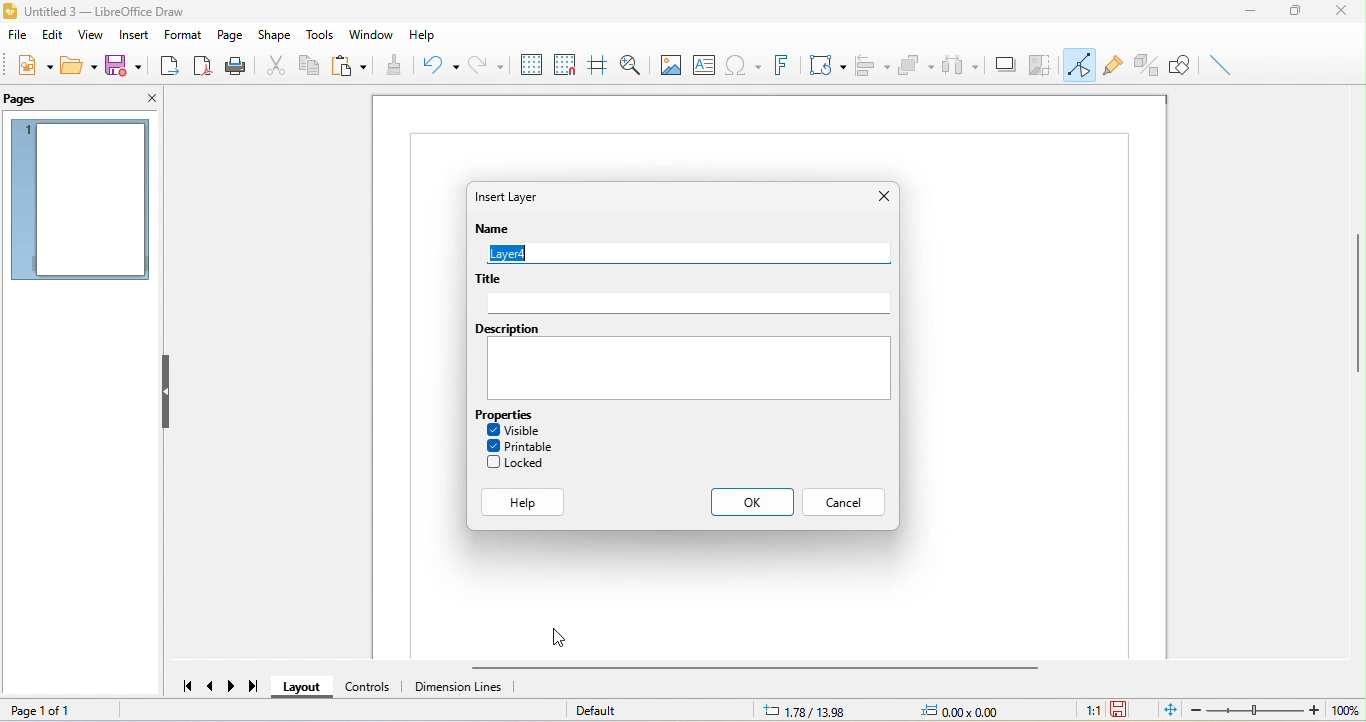  I want to click on the document has not been modified since the last save, so click(1127, 710).